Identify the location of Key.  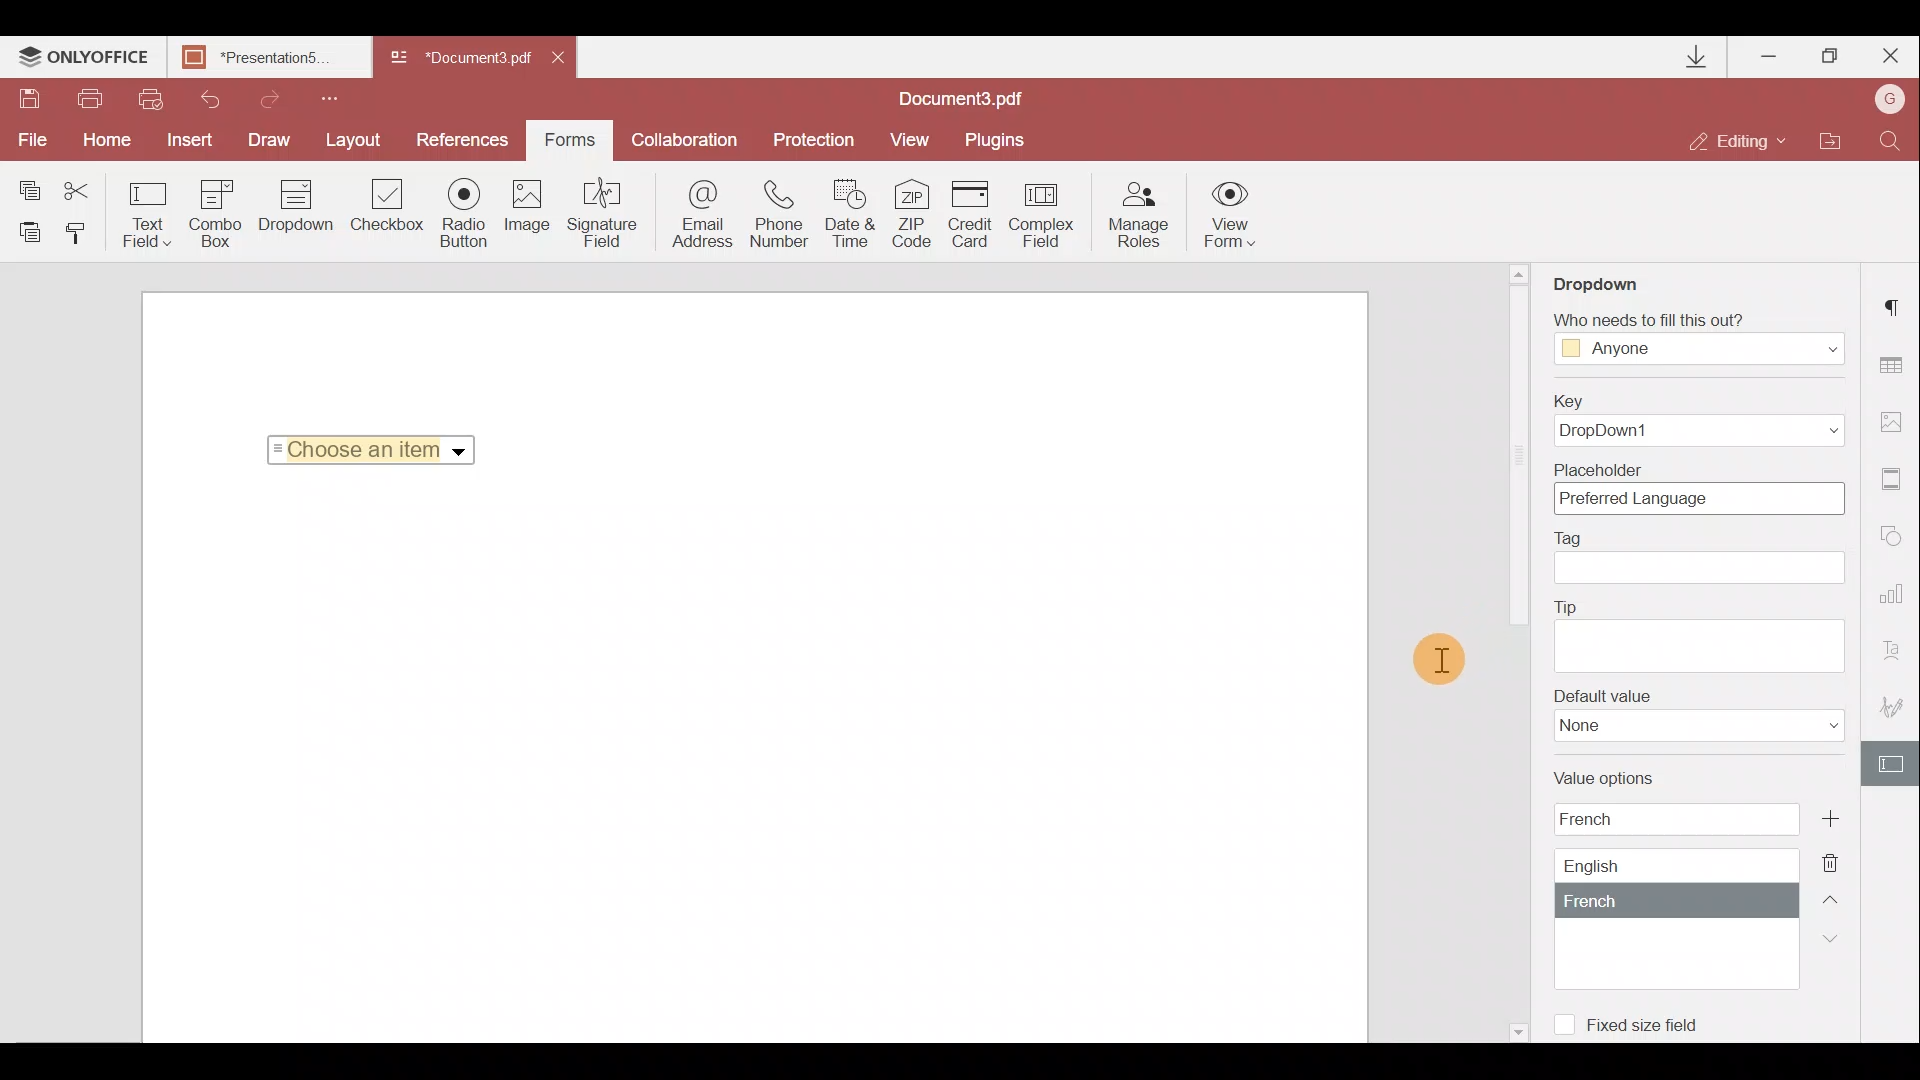
(1691, 420).